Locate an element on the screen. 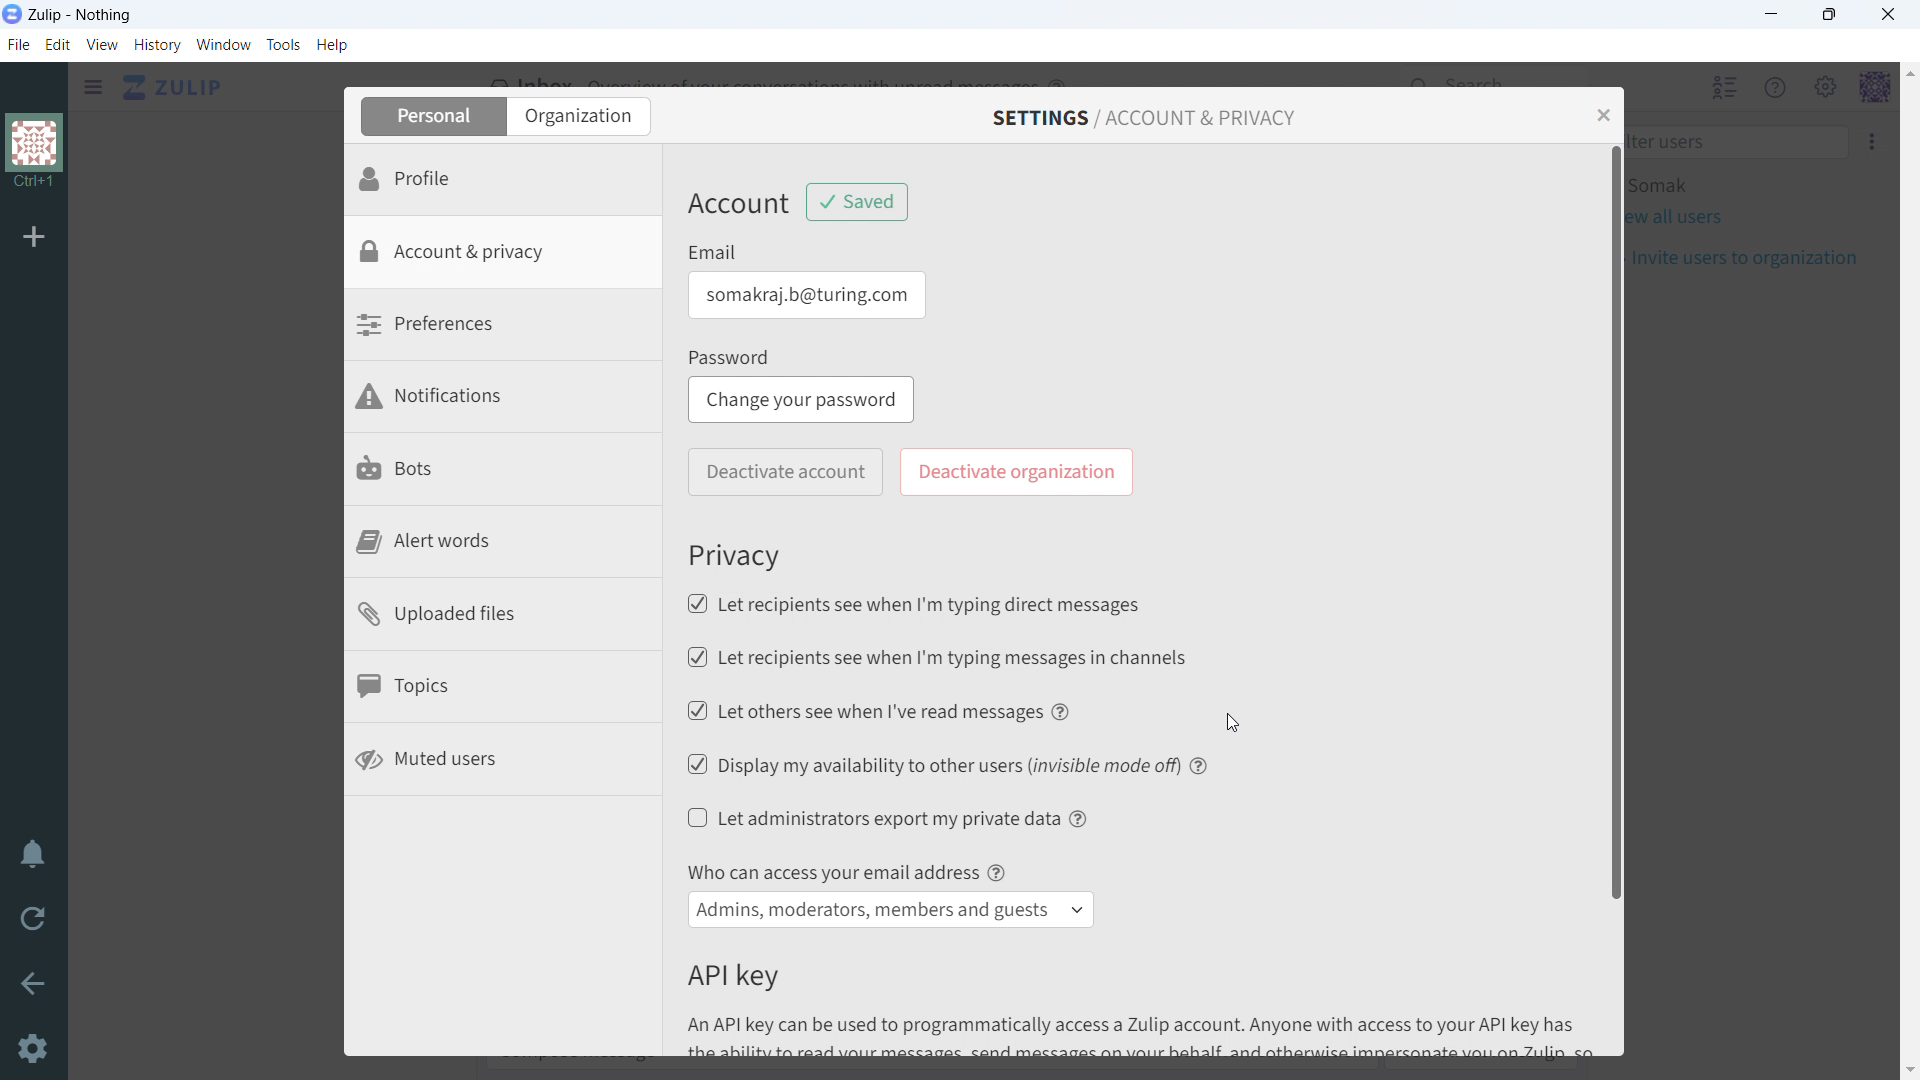 The height and width of the screenshot is (1080, 1920). muted users is located at coordinates (502, 761).